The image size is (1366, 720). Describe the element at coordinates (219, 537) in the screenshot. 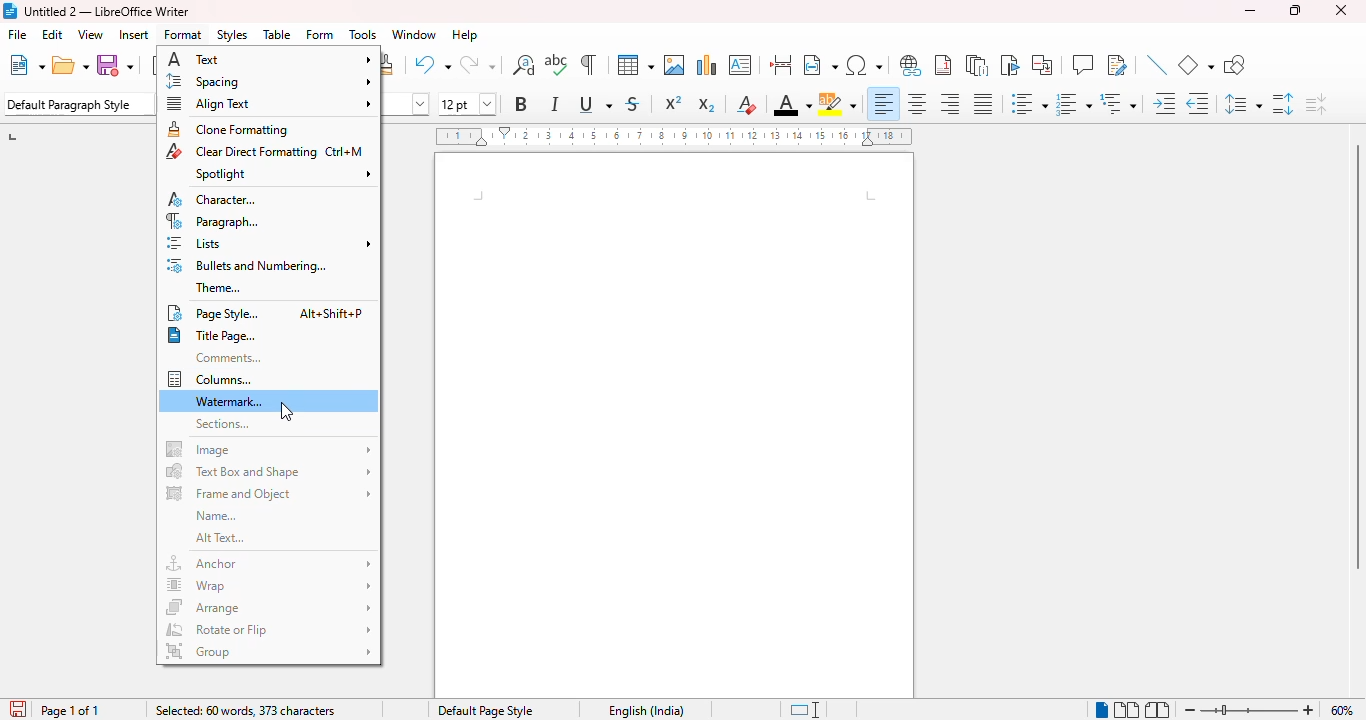

I see `alt text` at that location.